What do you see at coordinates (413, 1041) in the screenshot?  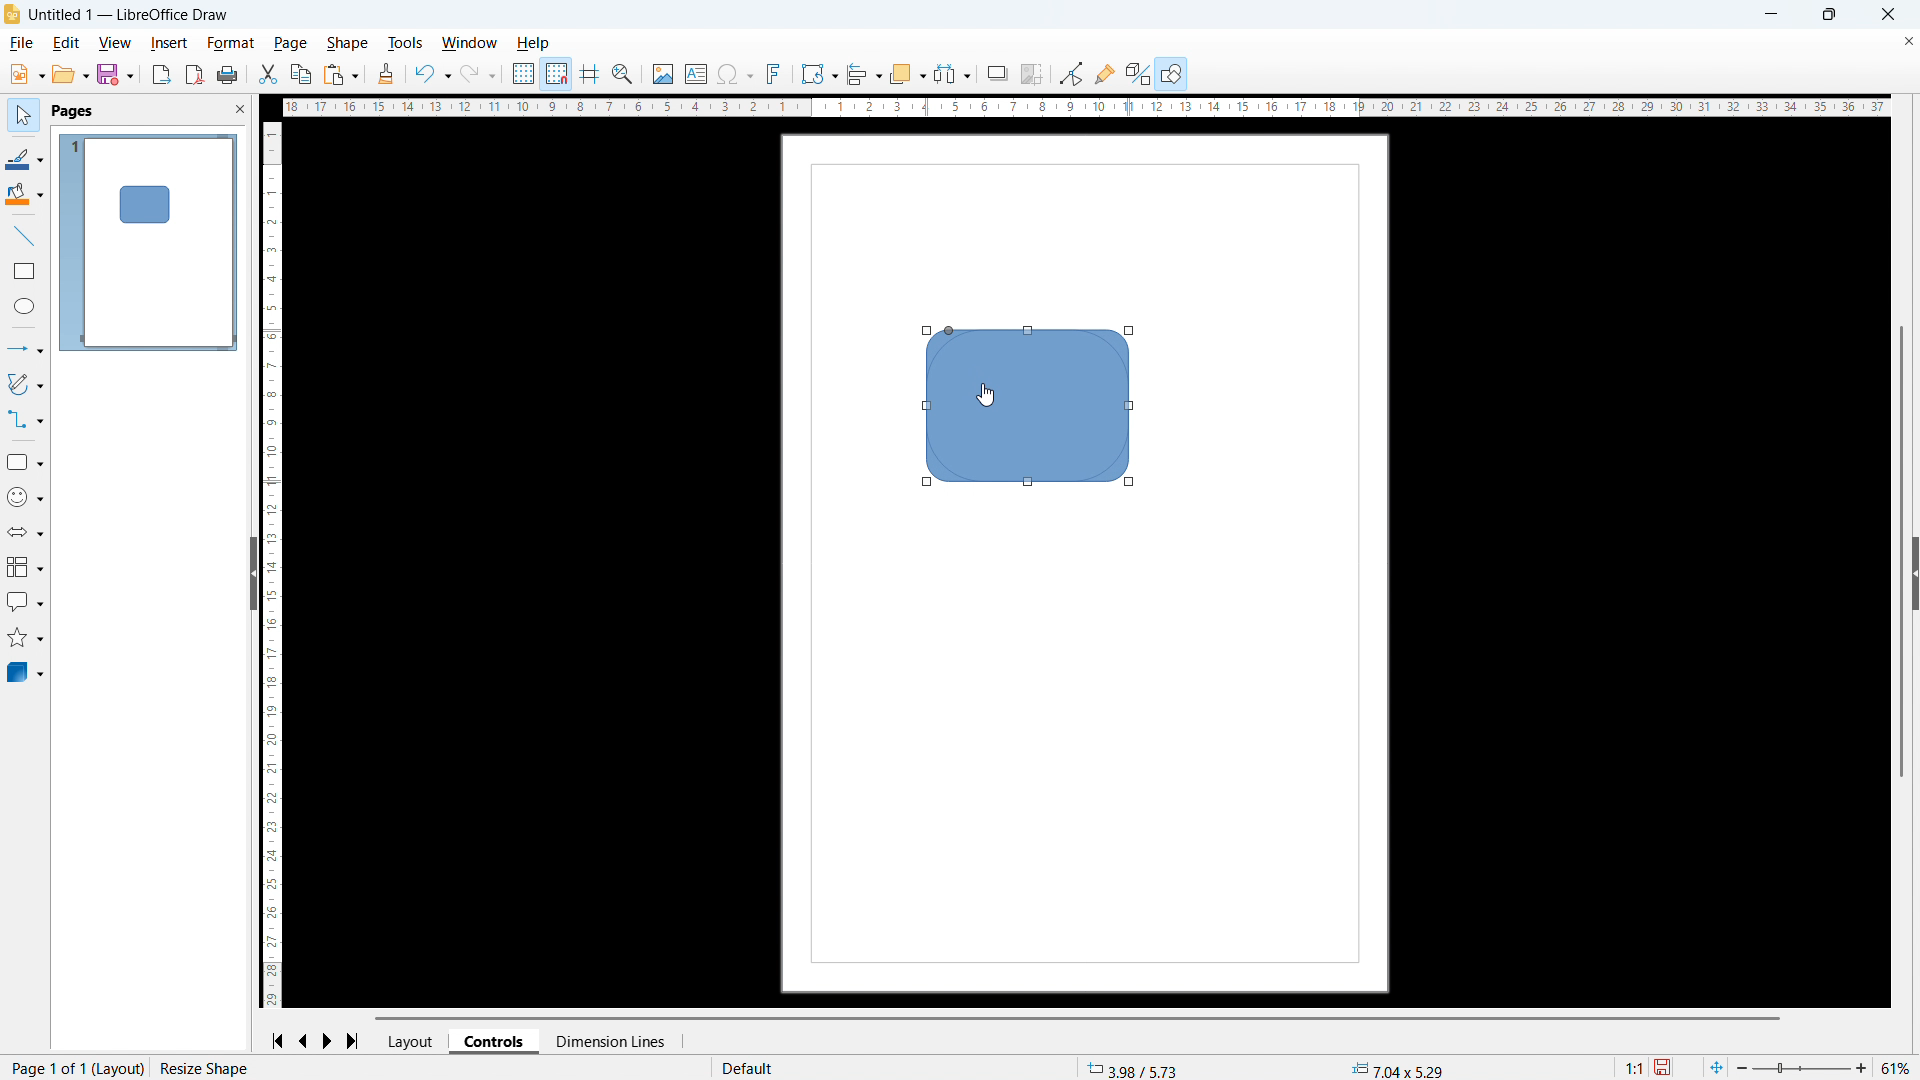 I see `Layout ` at bounding box center [413, 1041].